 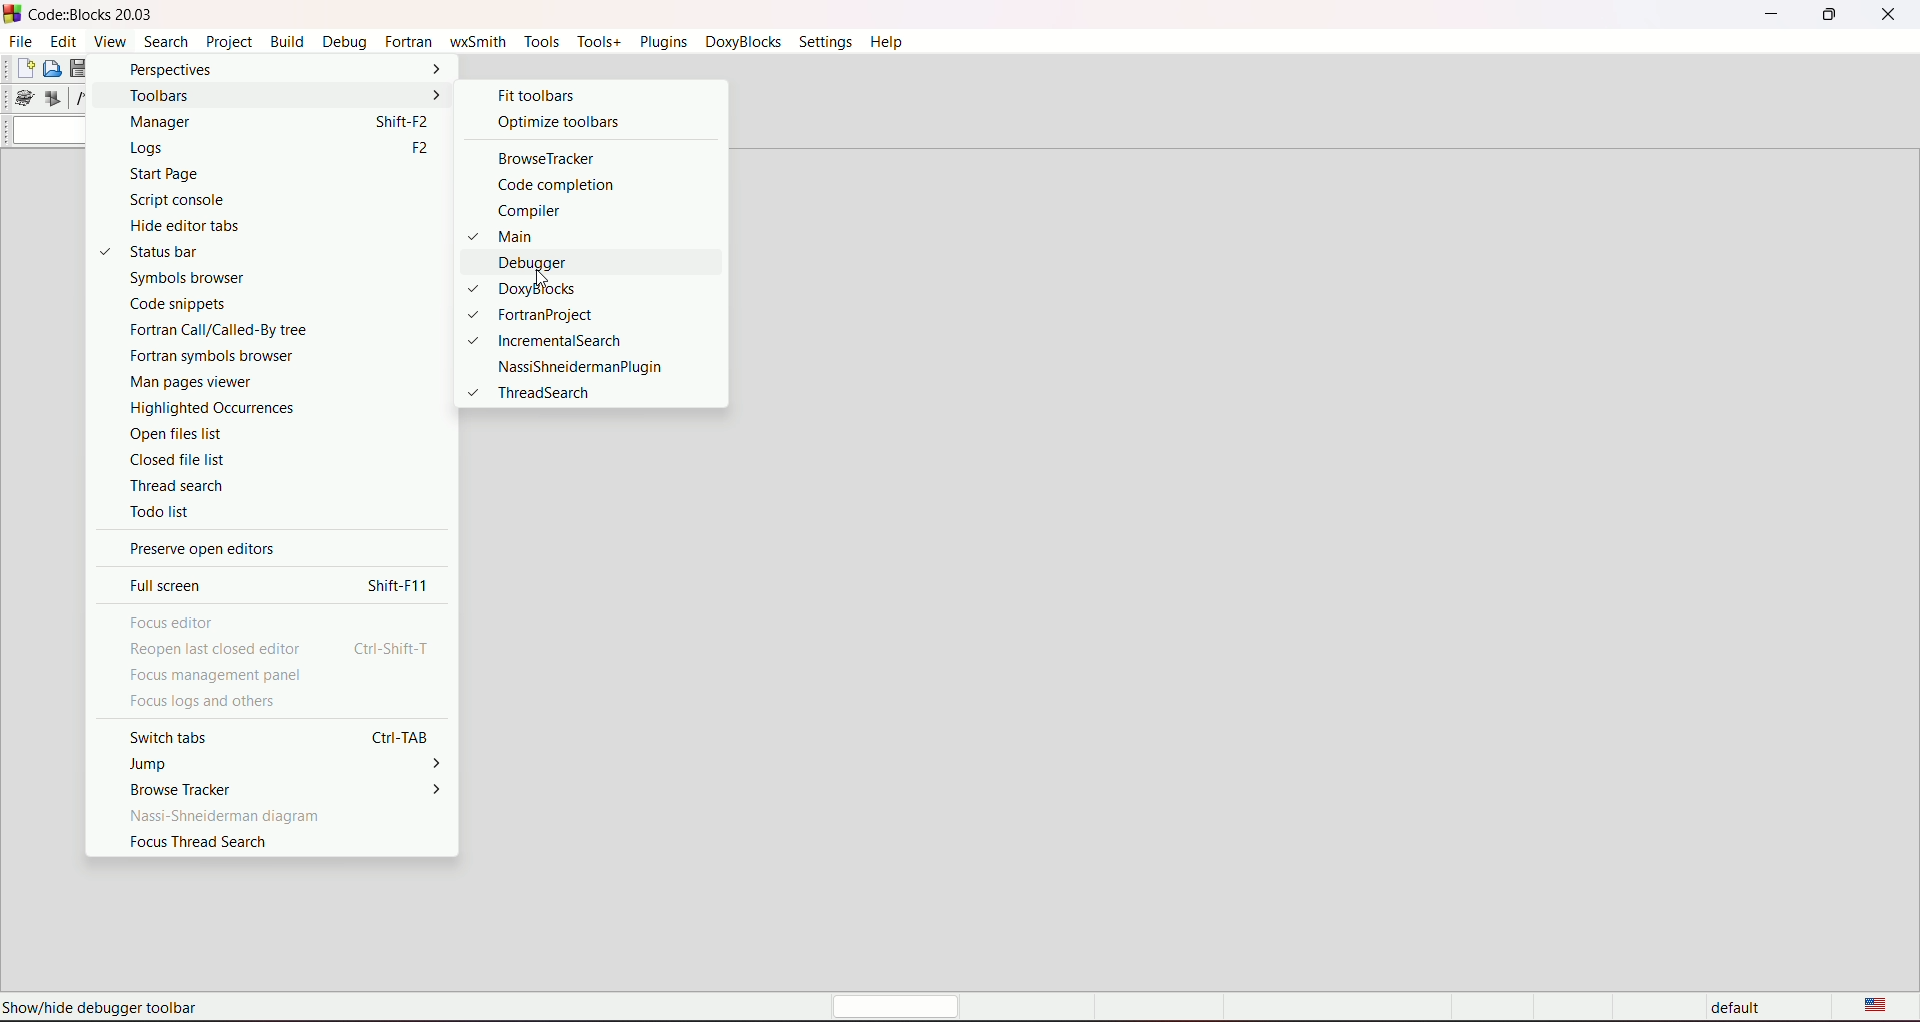 I want to click on highlighted occurances, so click(x=254, y=407).